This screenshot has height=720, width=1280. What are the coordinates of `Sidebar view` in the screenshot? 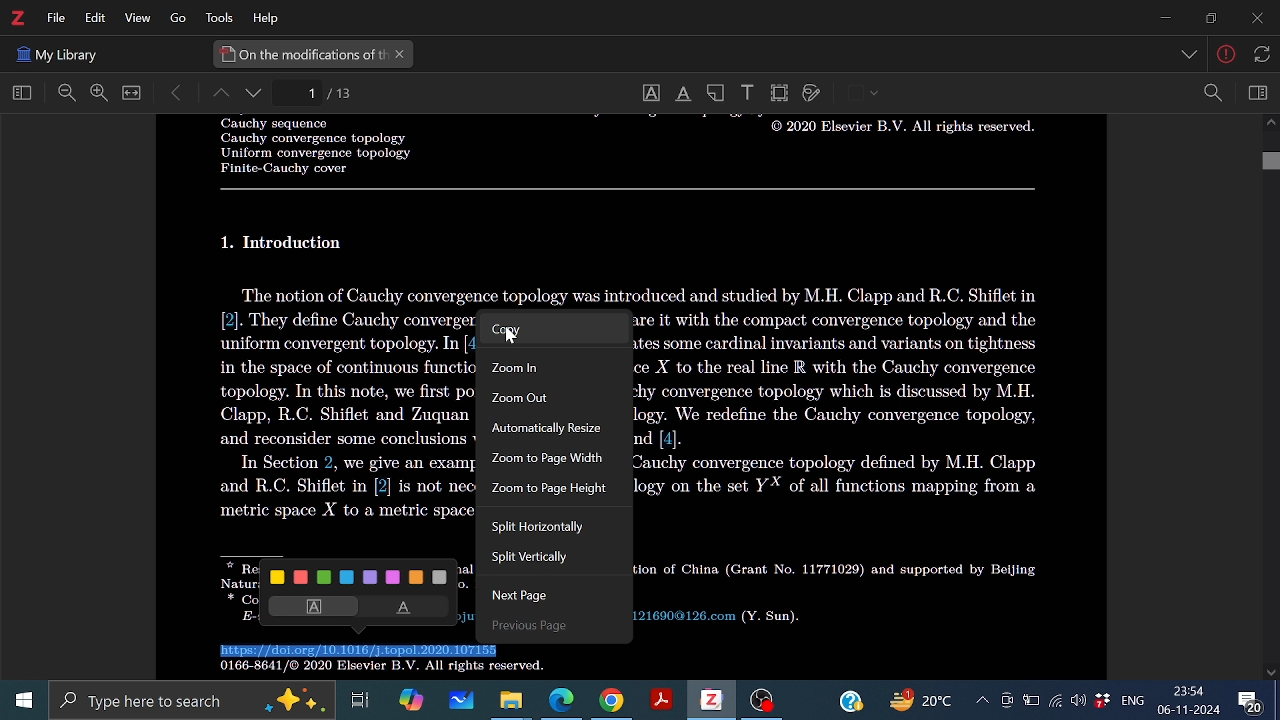 It's located at (1255, 93).